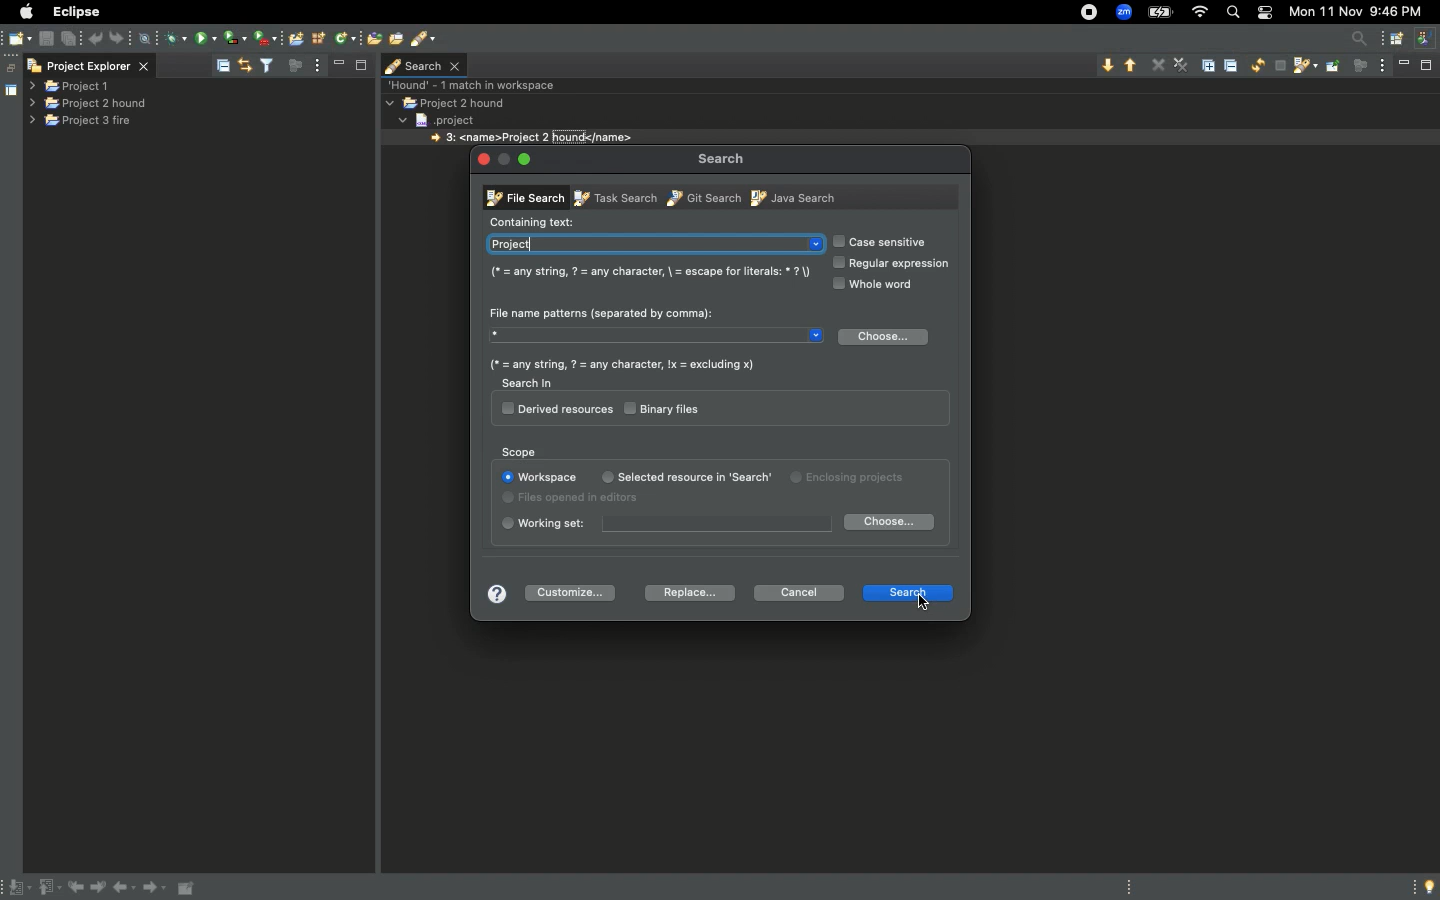 This screenshot has height=900, width=1440. What do you see at coordinates (340, 64) in the screenshot?
I see `minimise` at bounding box center [340, 64].